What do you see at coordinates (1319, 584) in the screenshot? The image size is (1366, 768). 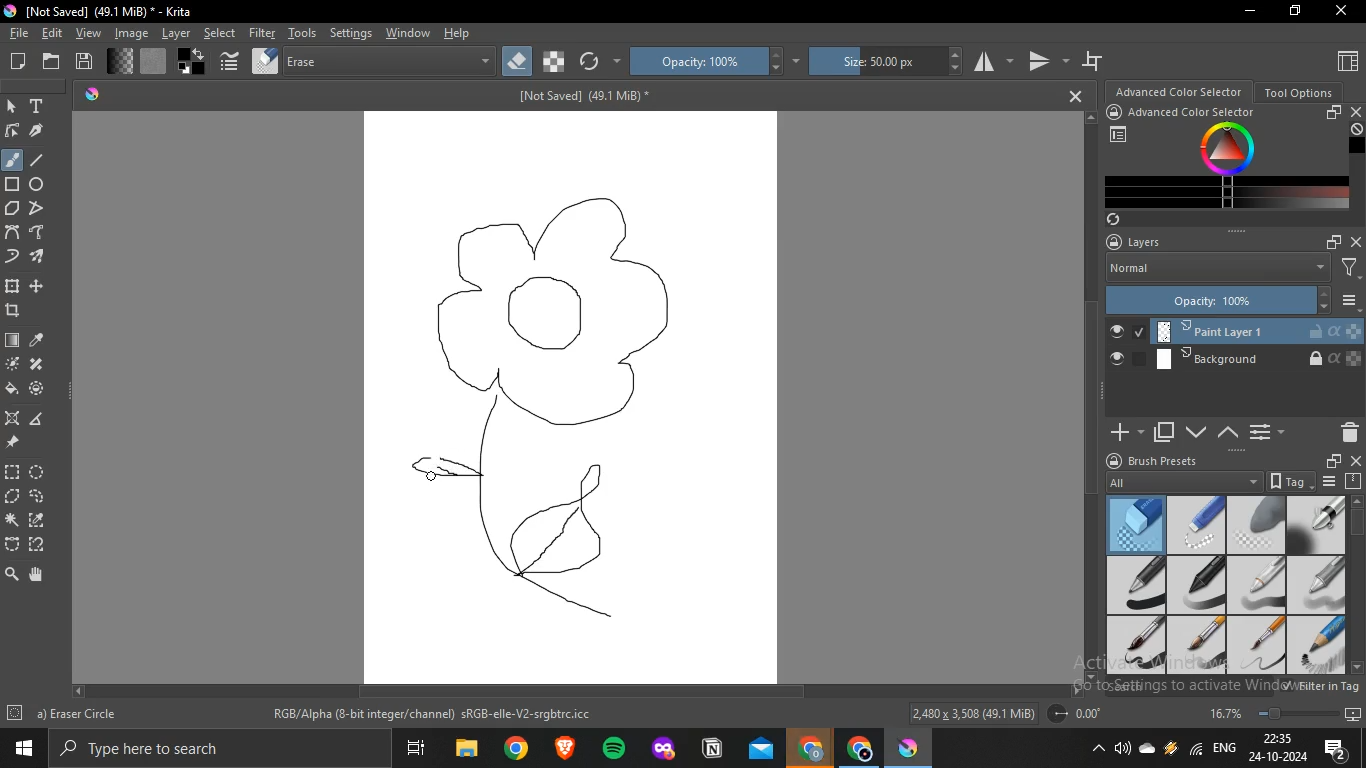 I see `basic 4 opacity` at bounding box center [1319, 584].